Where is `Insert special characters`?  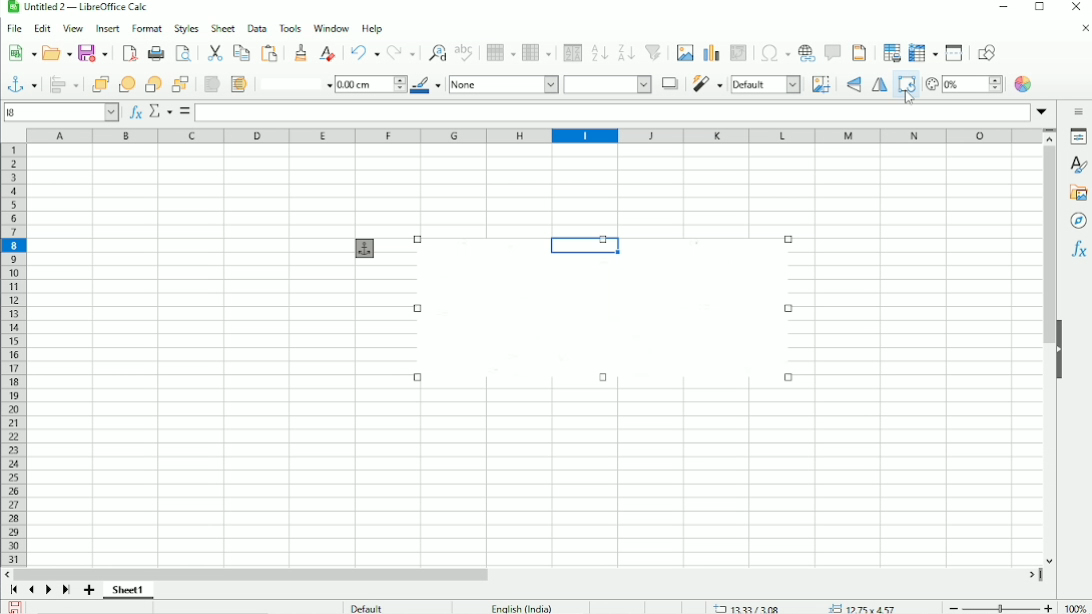
Insert special characters is located at coordinates (775, 52).